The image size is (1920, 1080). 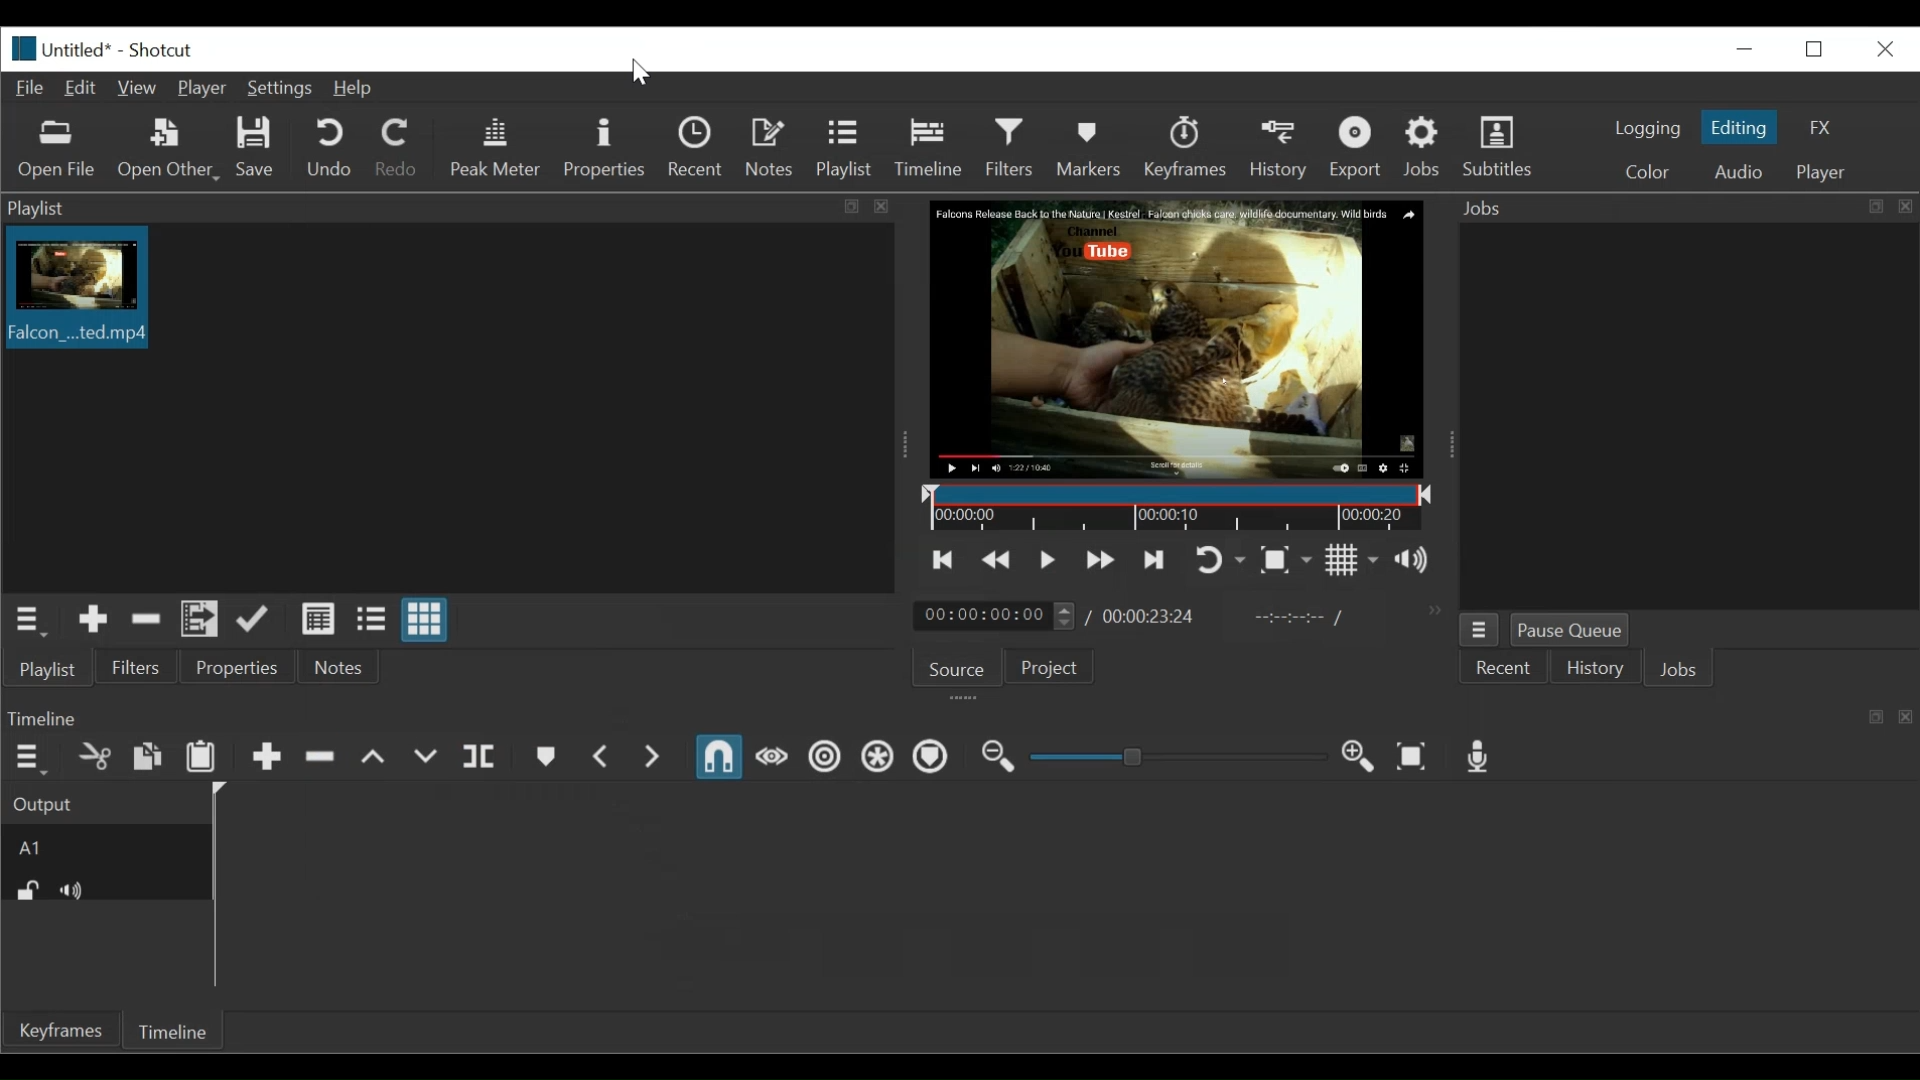 I want to click on Keyframe, so click(x=1185, y=149).